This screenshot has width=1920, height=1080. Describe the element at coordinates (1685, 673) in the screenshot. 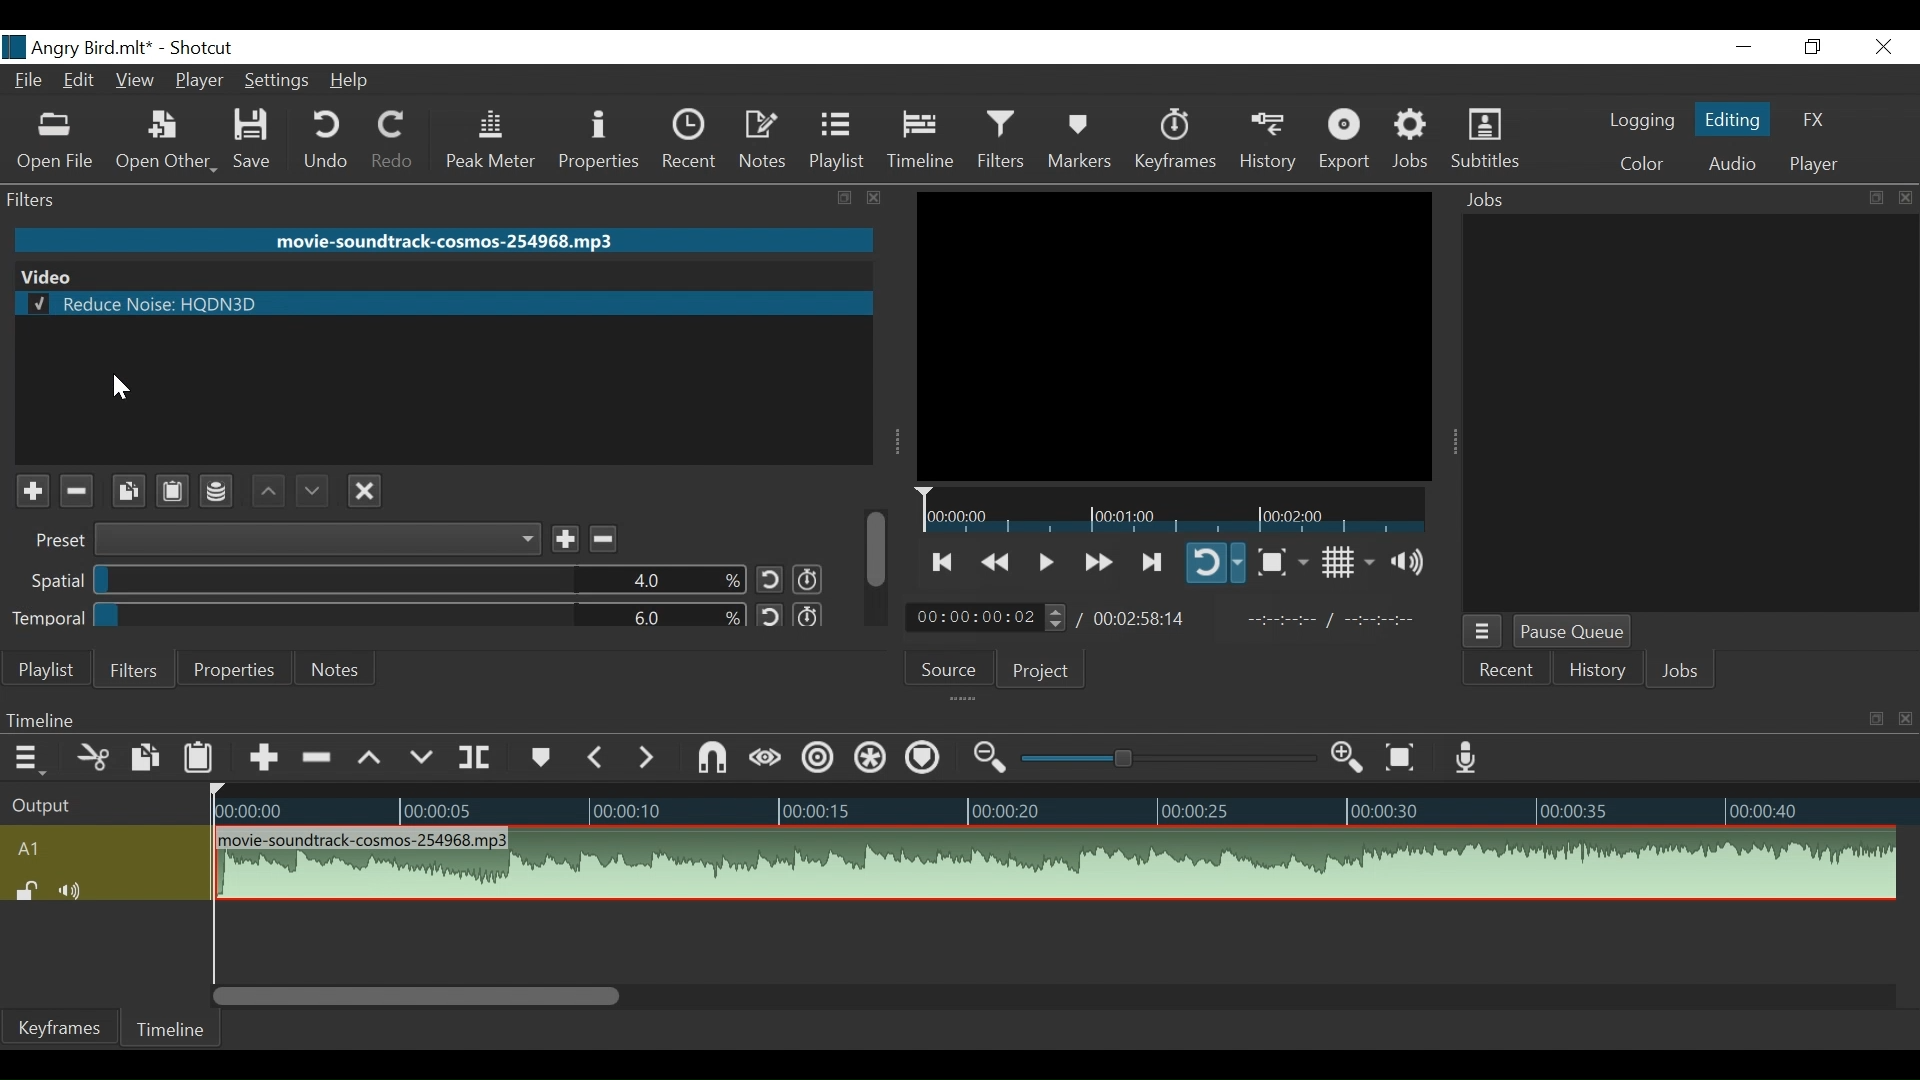

I see `Jobs` at that location.